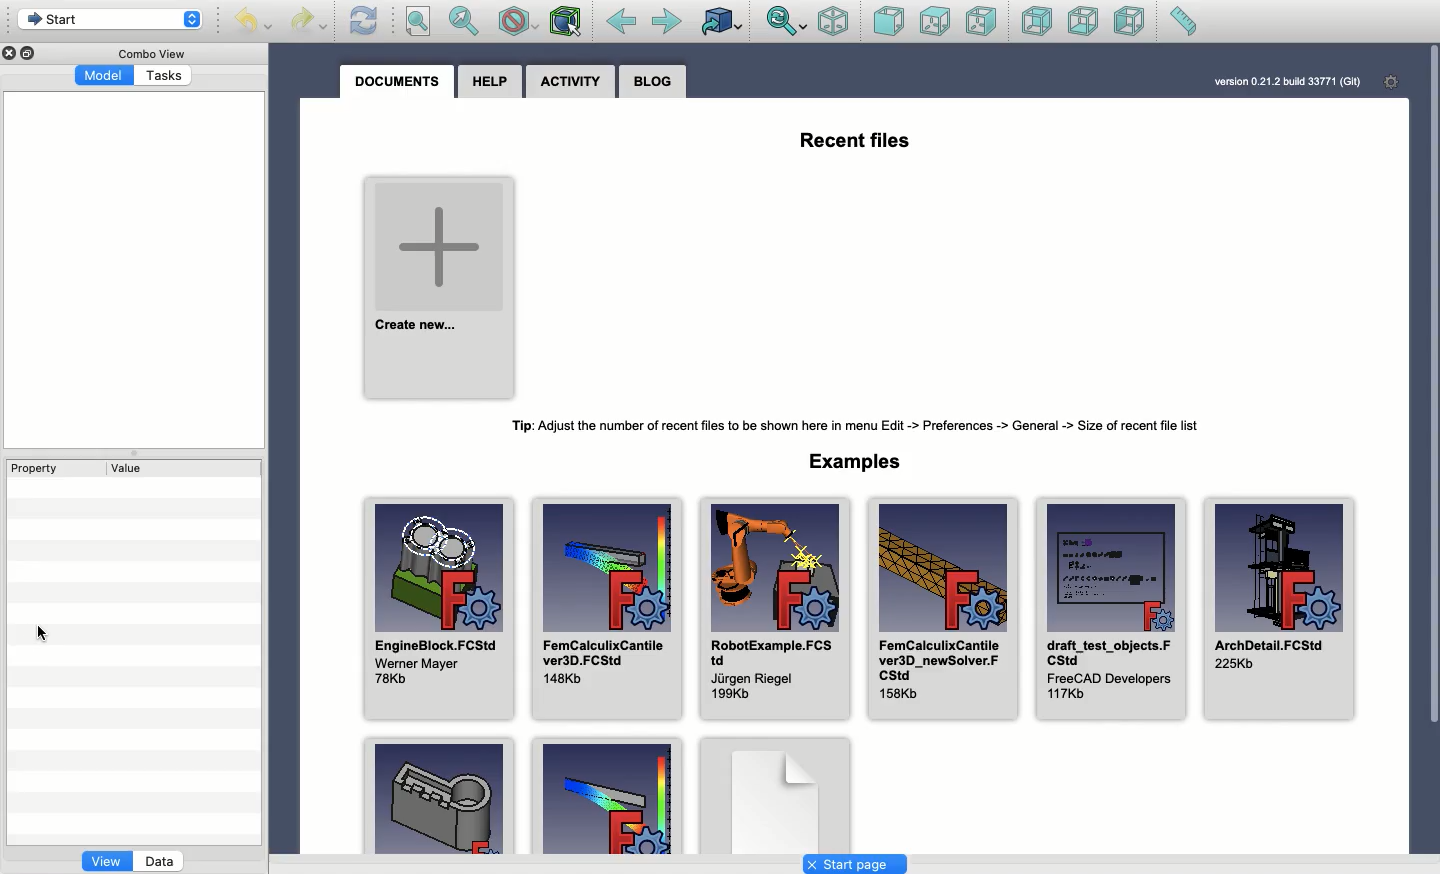  I want to click on Top, so click(936, 23).